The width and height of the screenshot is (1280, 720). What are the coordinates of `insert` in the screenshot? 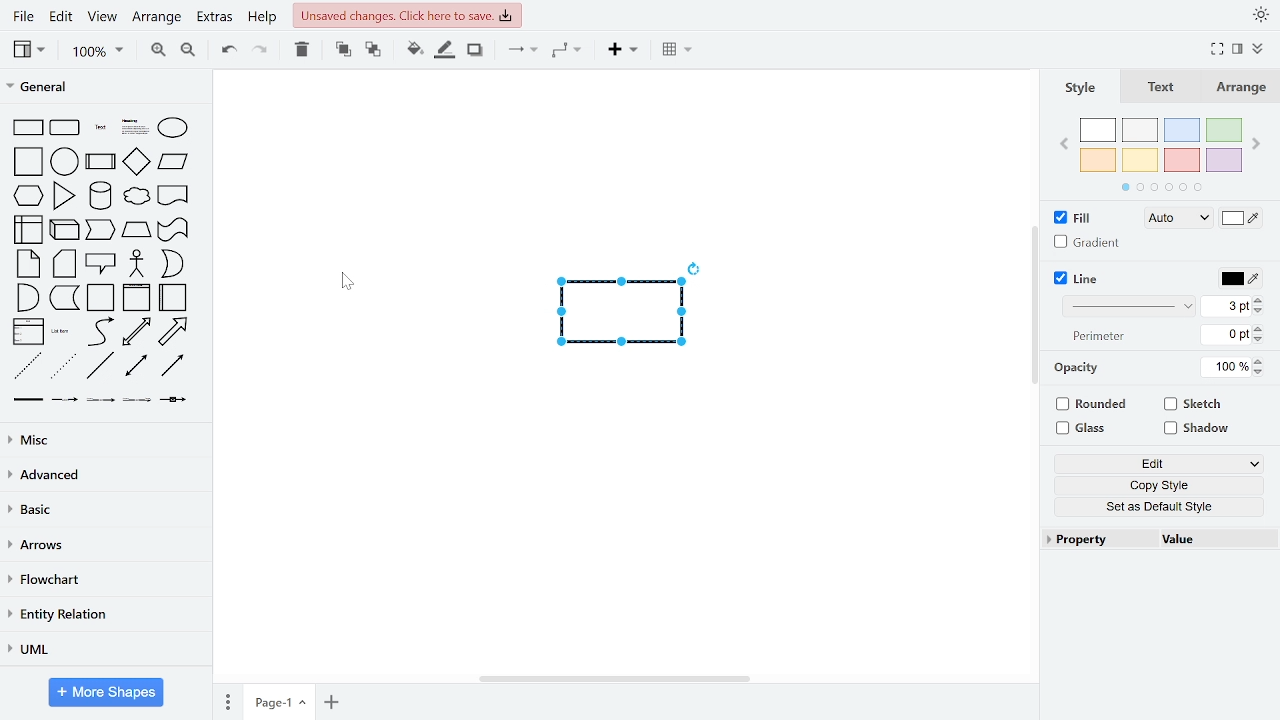 It's located at (622, 51).